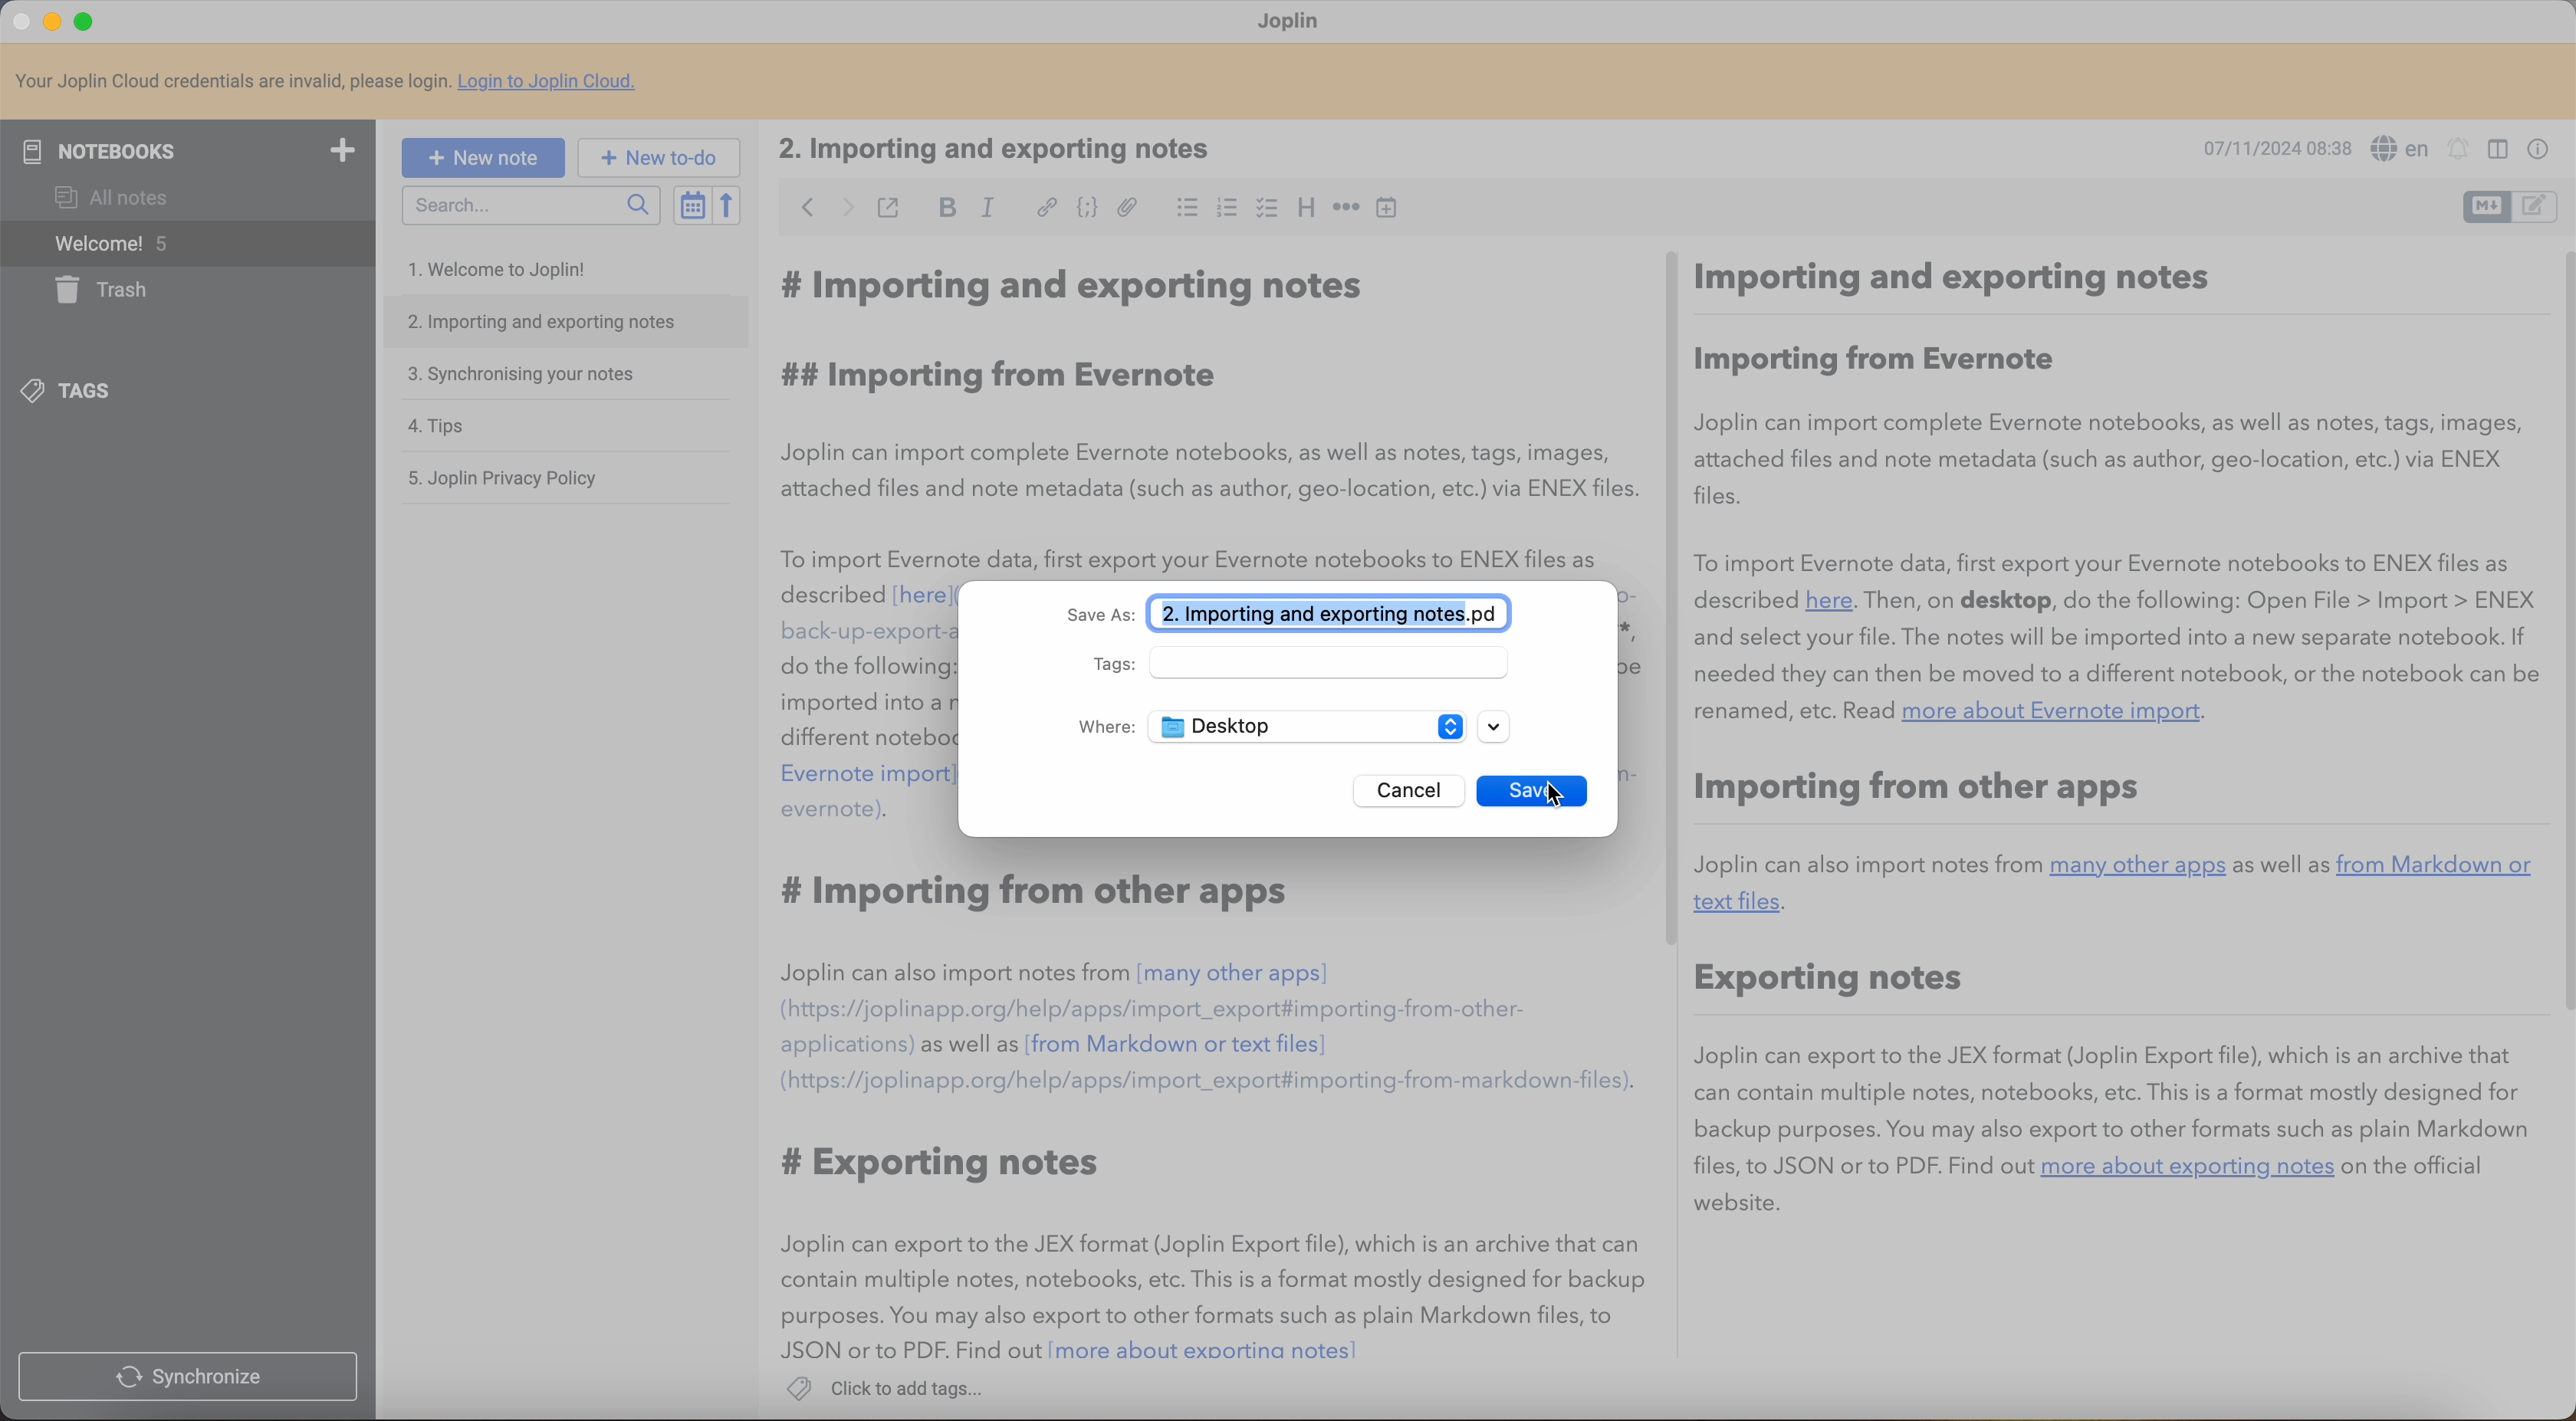  What do you see at coordinates (1347, 210) in the screenshot?
I see `horizontal rule` at bounding box center [1347, 210].